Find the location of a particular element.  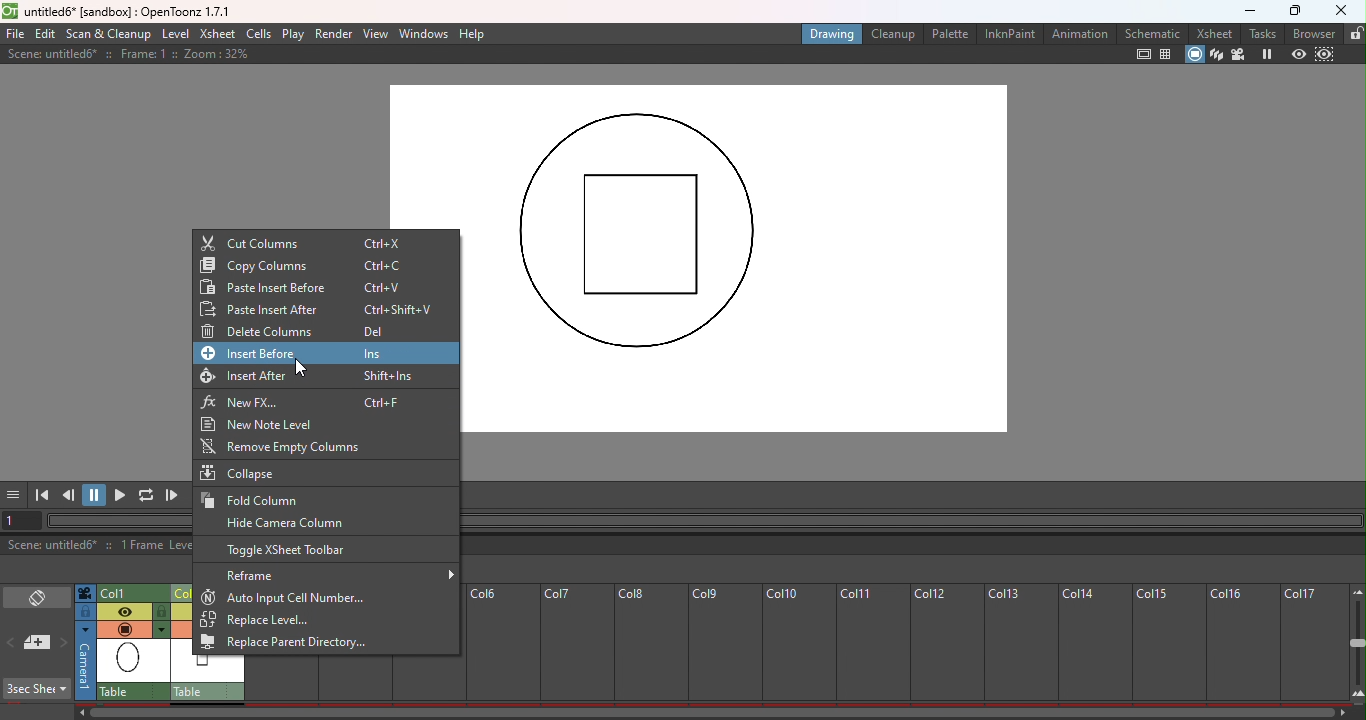

Windows is located at coordinates (424, 35).